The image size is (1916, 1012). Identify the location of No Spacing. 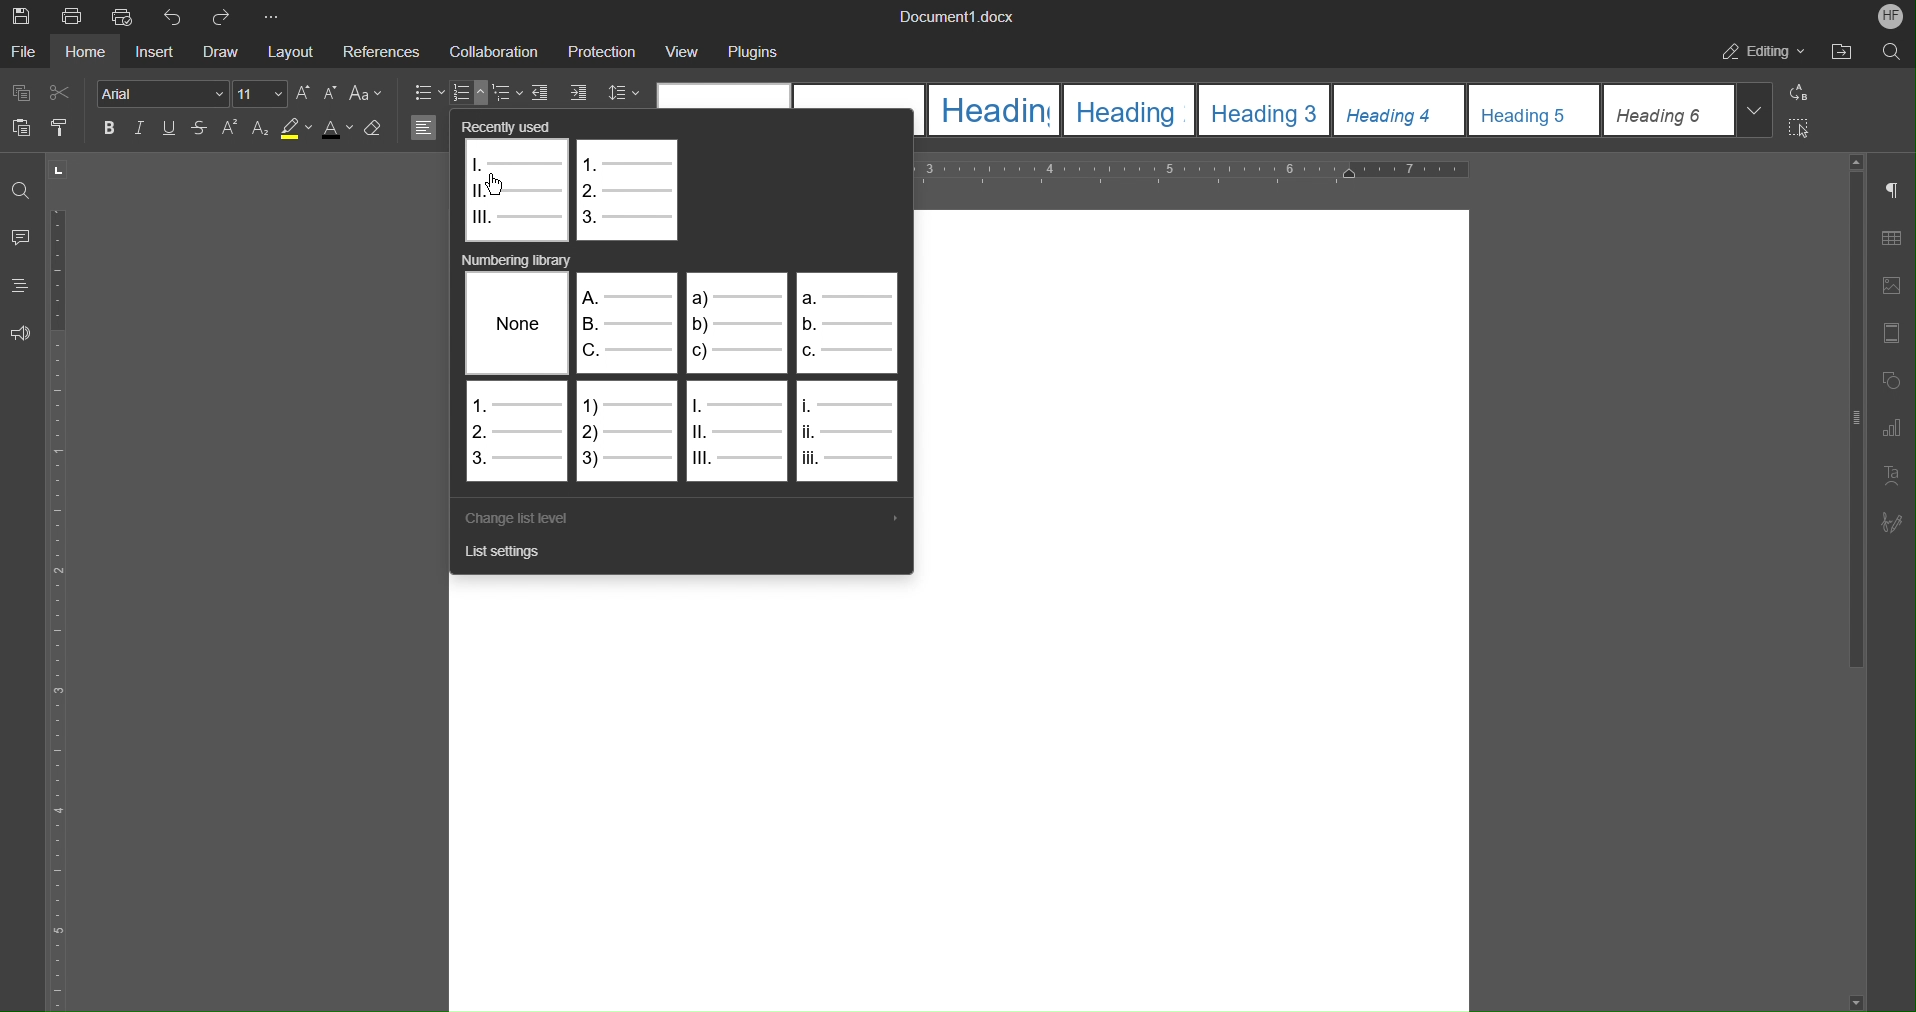
(859, 96).